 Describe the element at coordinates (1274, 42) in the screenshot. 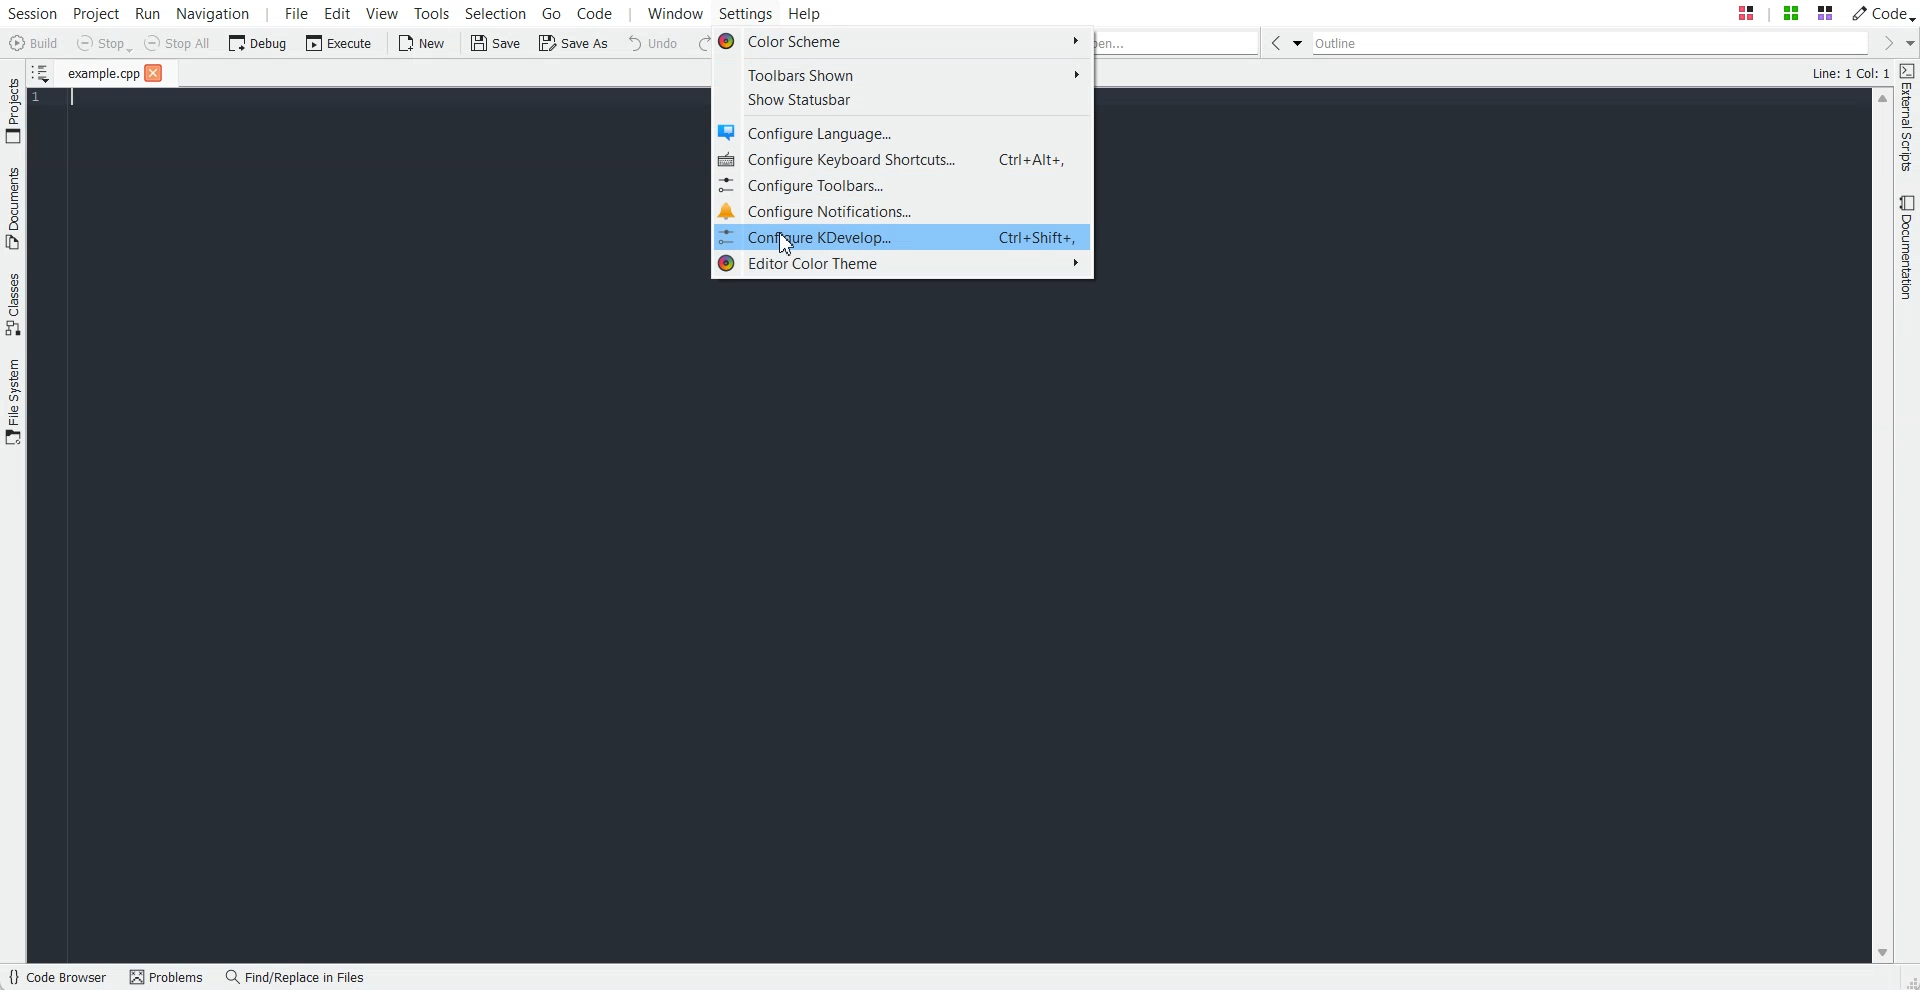

I see `Go Back` at that location.